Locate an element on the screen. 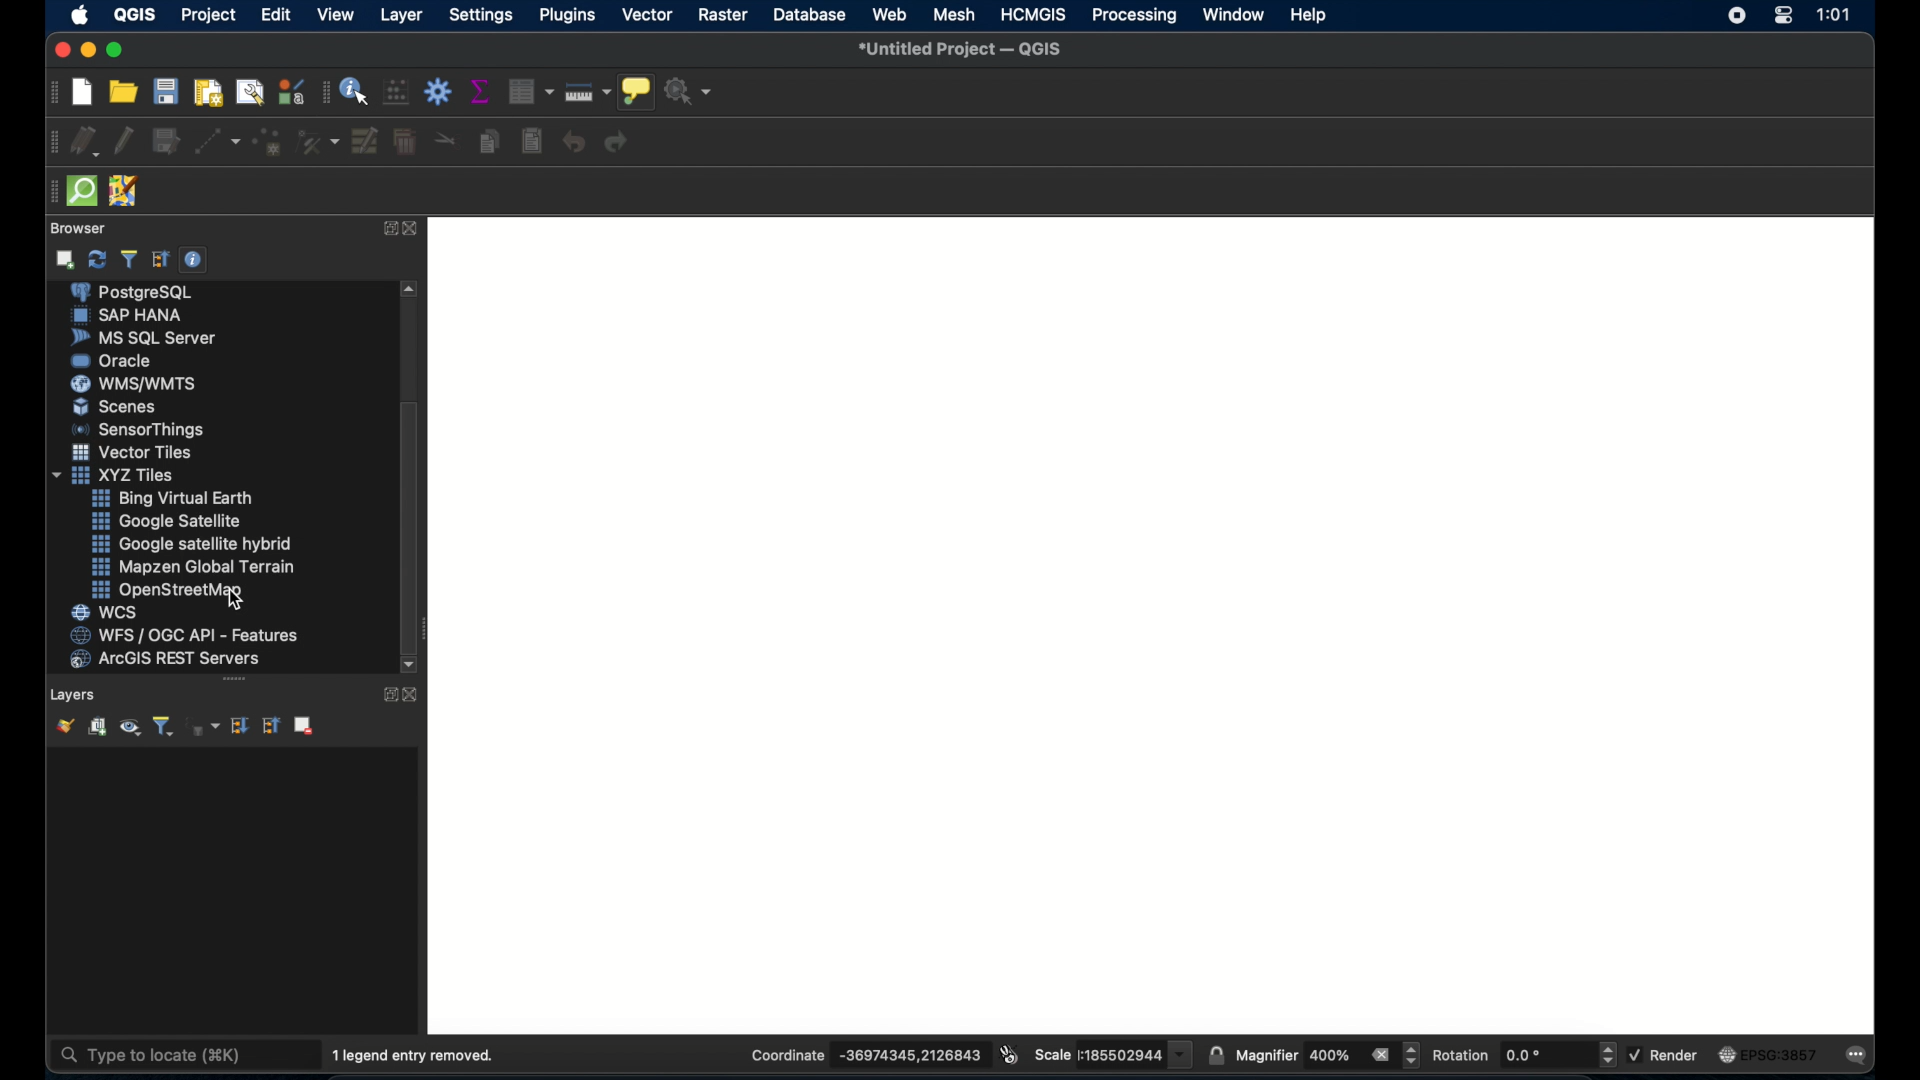  lock scale is located at coordinates (1217, 1053).